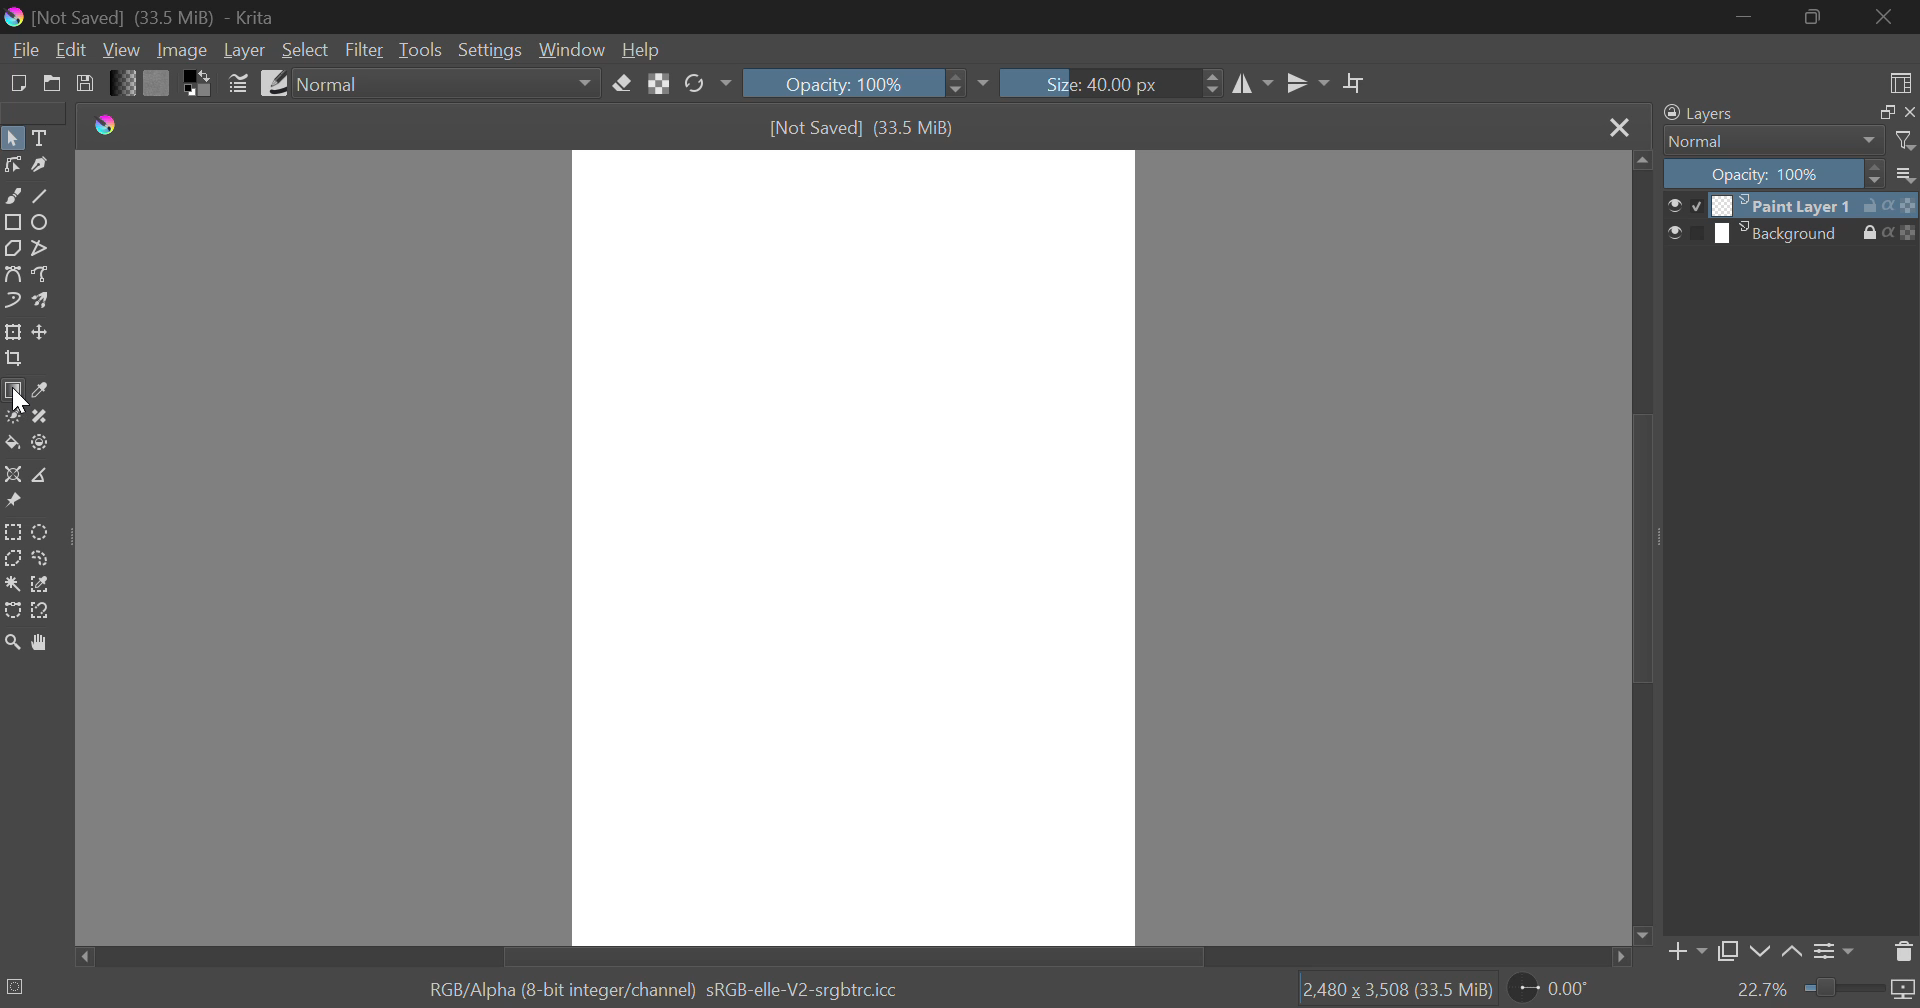 This screenshot has height=1008, width=1920. Describe the element at coordinates (1639, 550) in the screenshot. I see `Scroll Bar` at that location.